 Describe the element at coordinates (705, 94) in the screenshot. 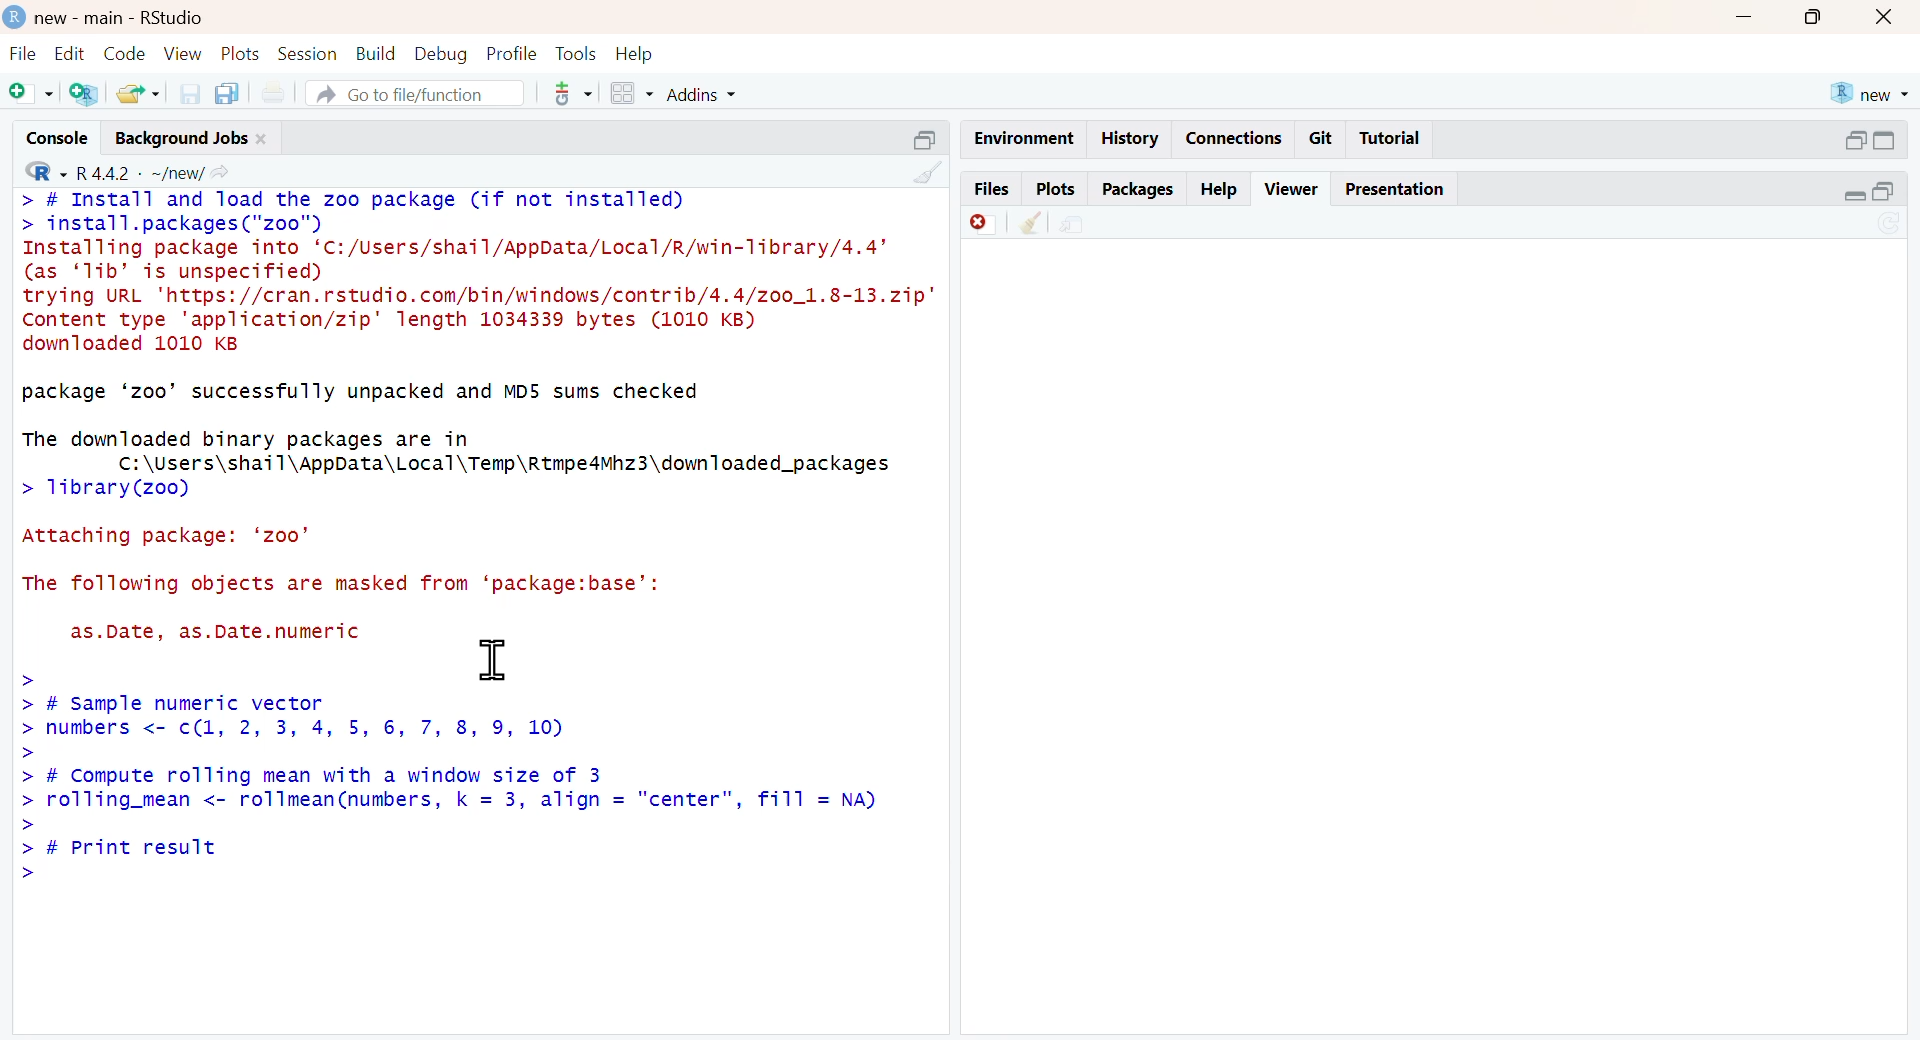

I see `addins` at that location.